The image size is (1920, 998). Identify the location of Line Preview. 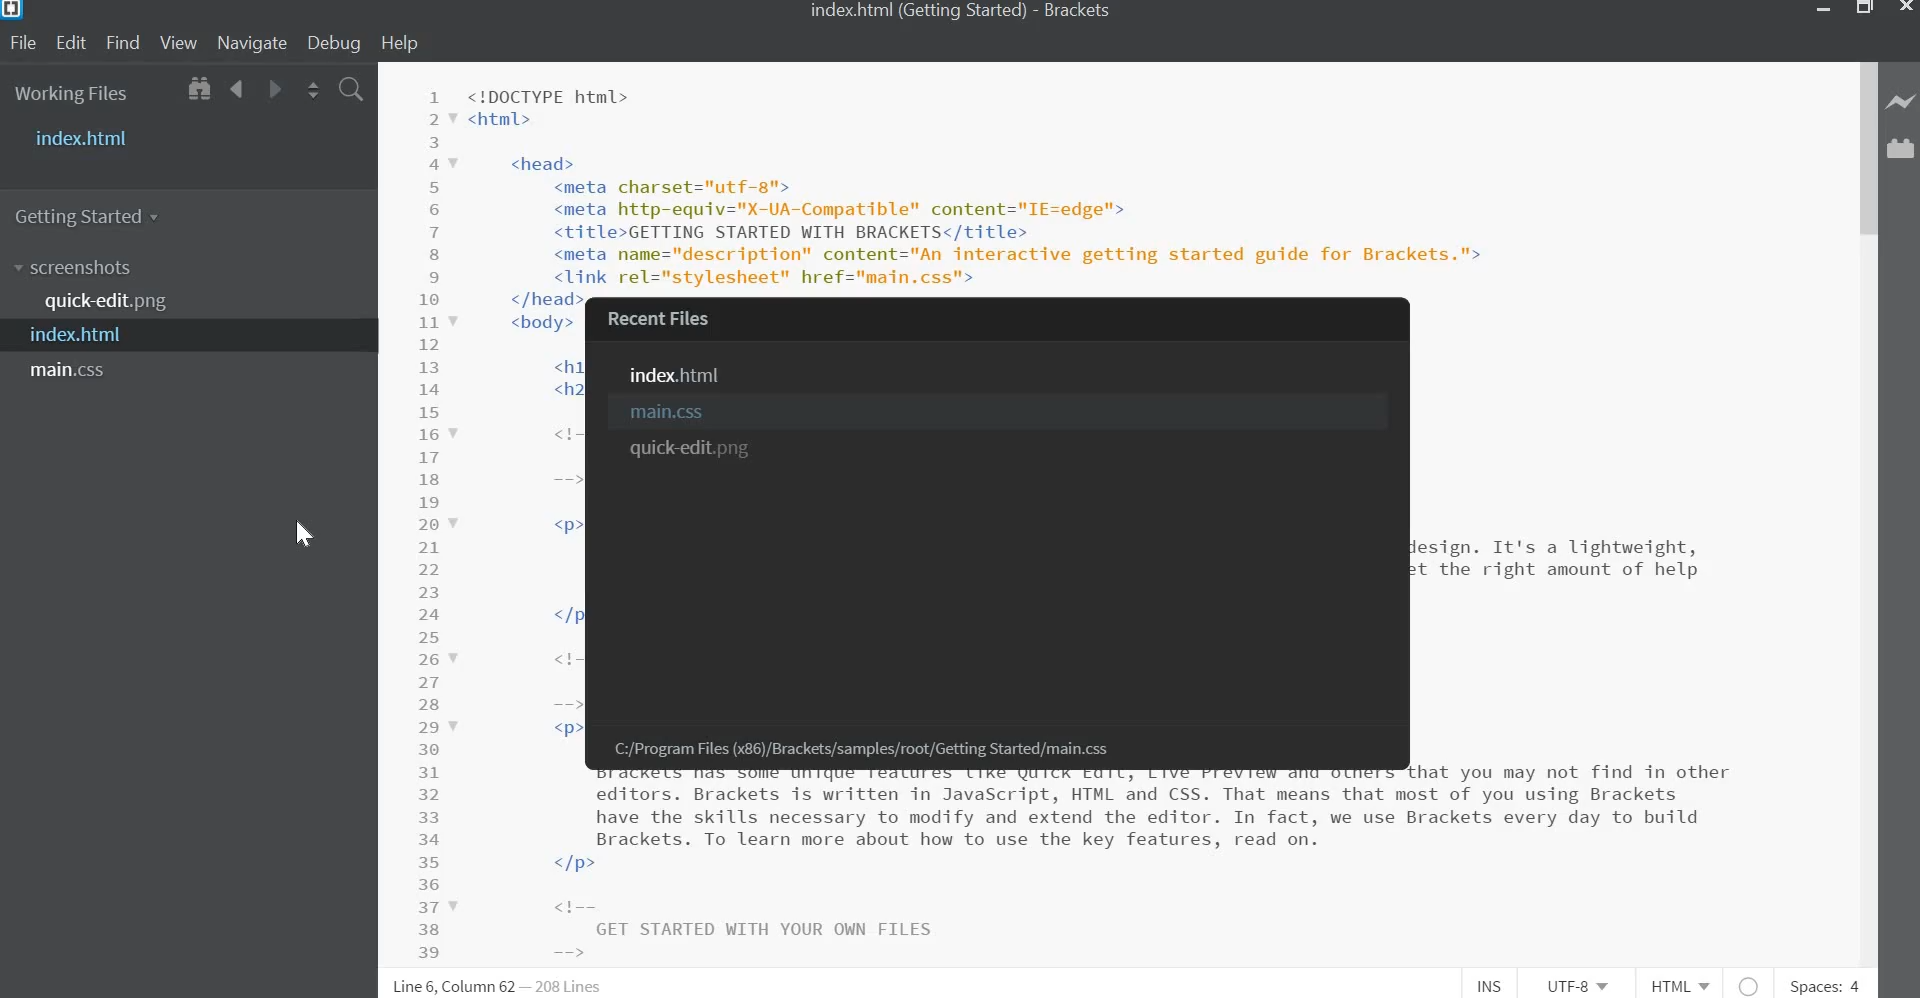
(1902, 103).